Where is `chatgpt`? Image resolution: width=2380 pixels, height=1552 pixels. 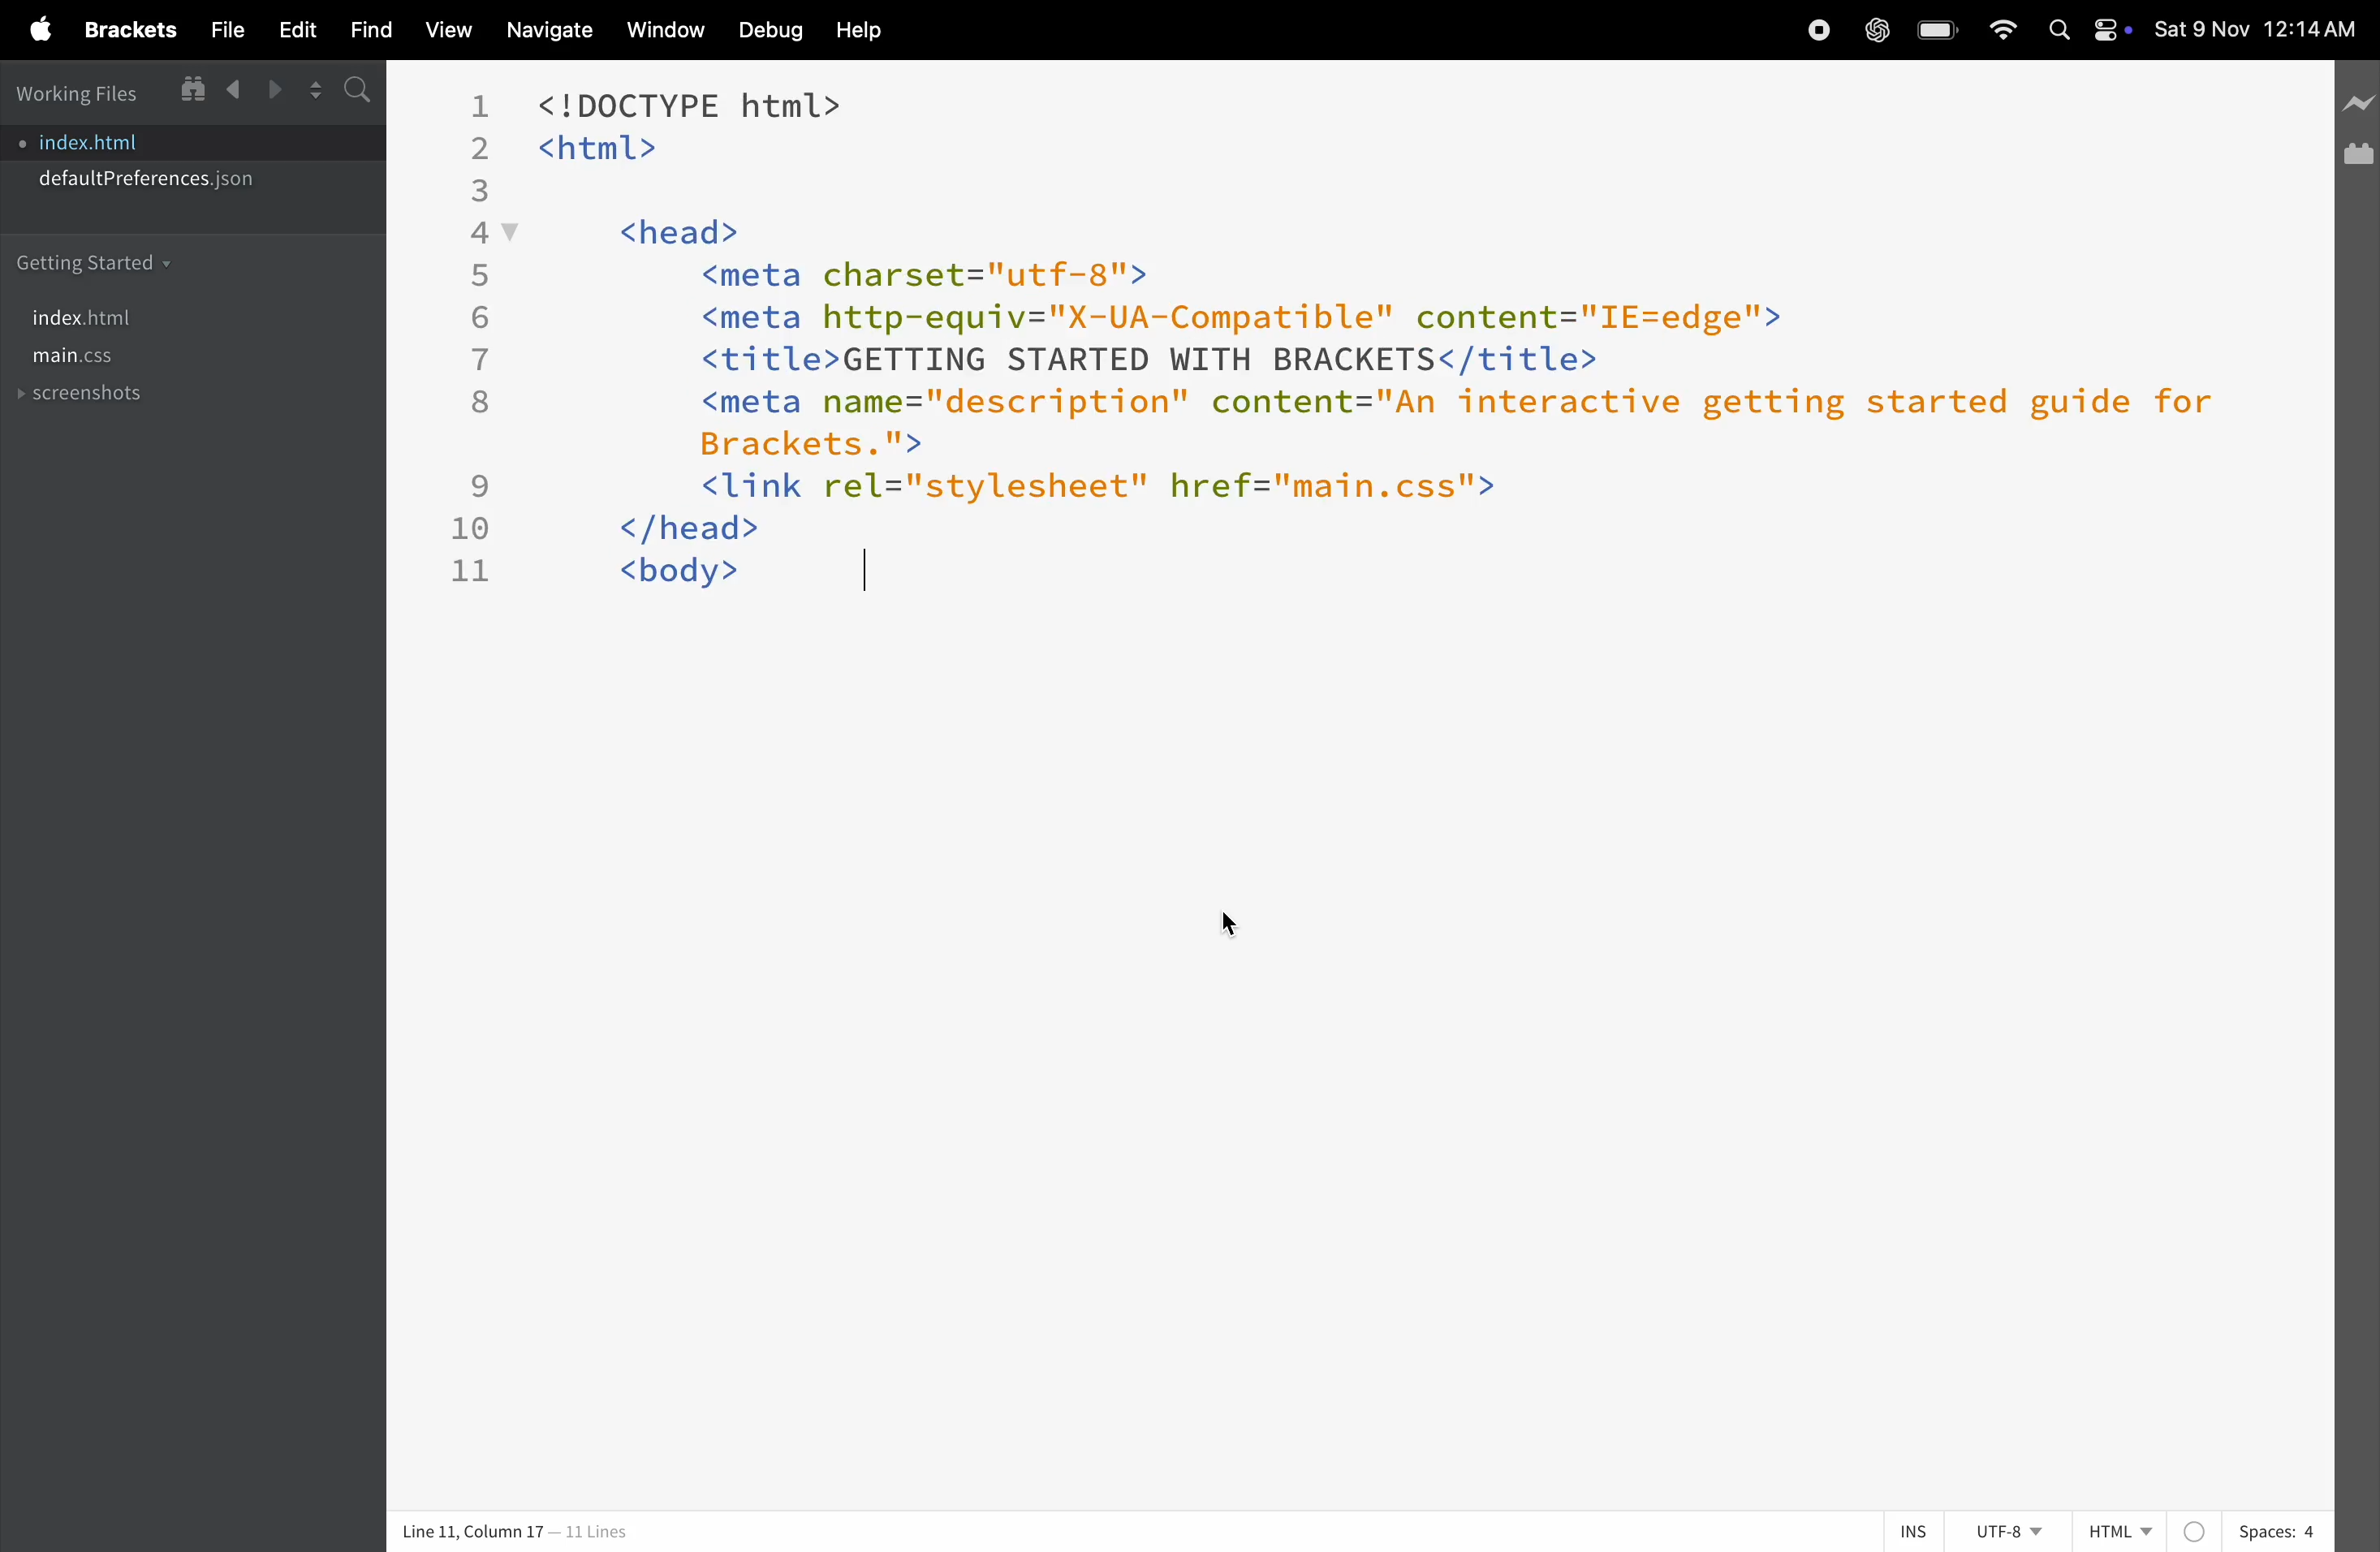 chatgpt is located at coordinates (1879, 30).